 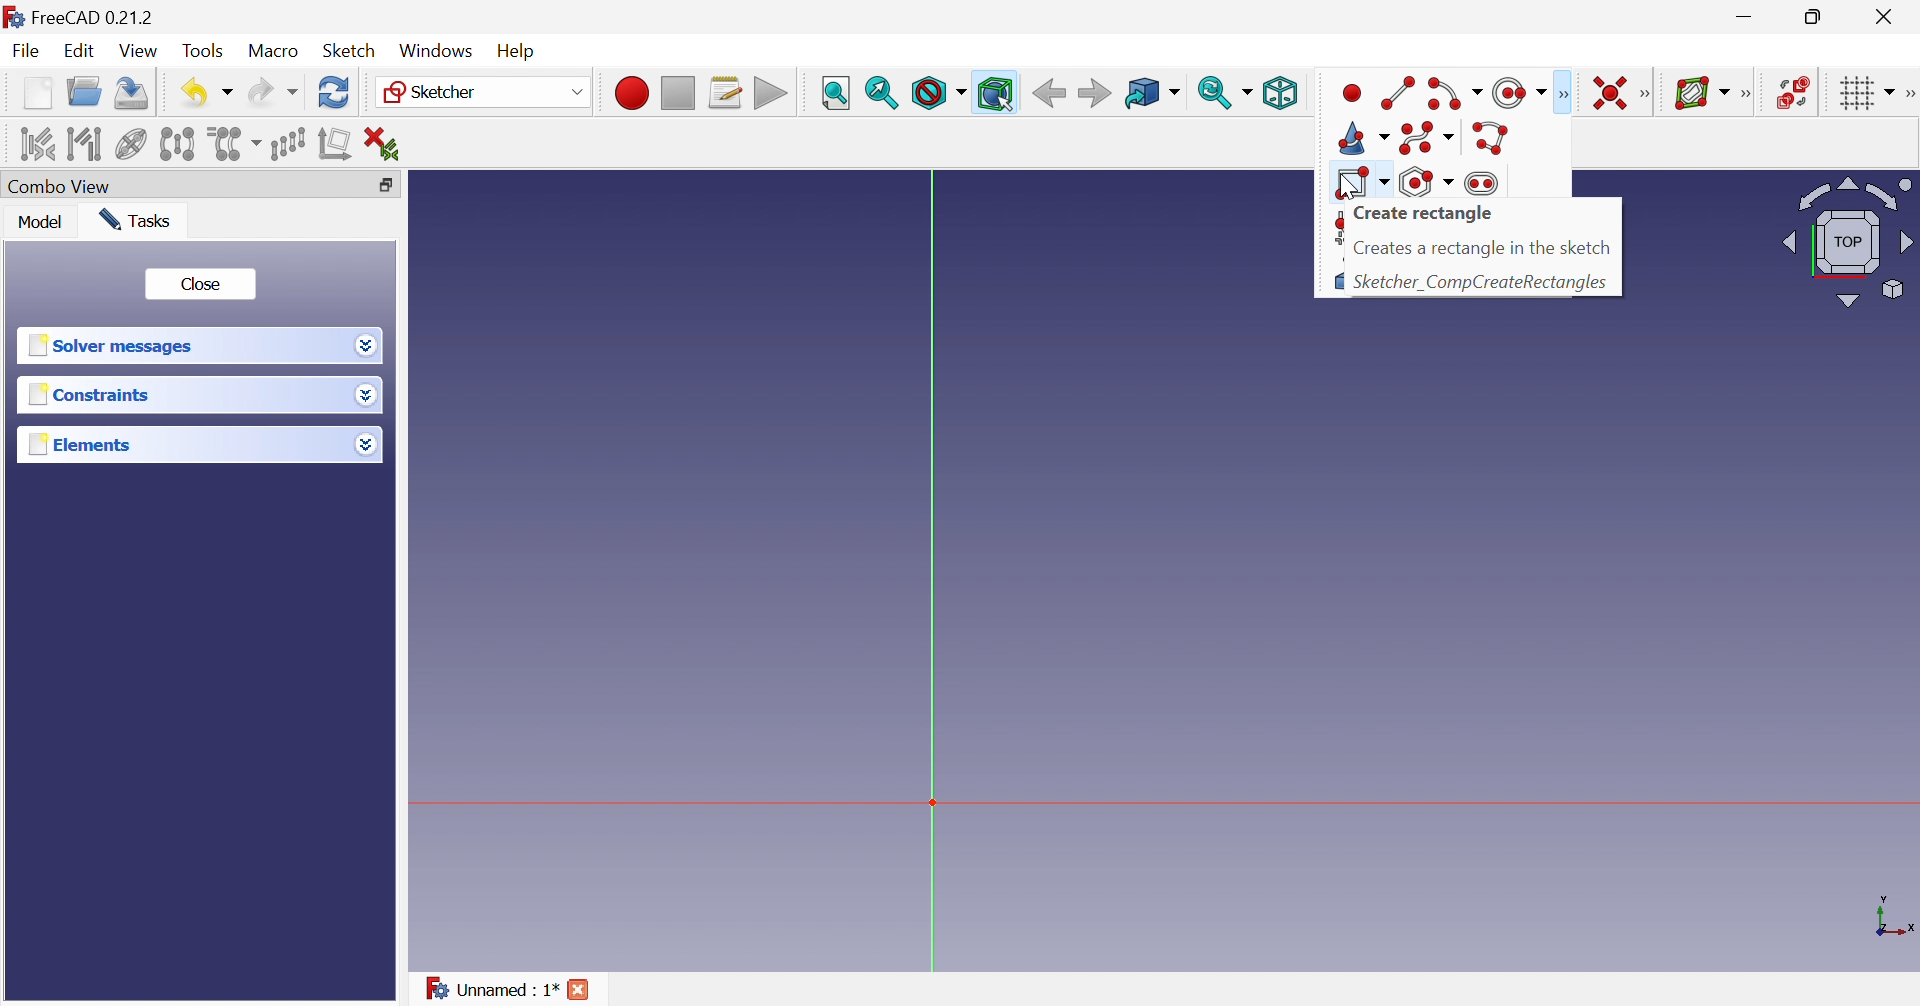 What do you see at coordinates (94, 17) in the screenshot?
I see `FreeCAD 0.21.2` at bounding box center [94, 17].